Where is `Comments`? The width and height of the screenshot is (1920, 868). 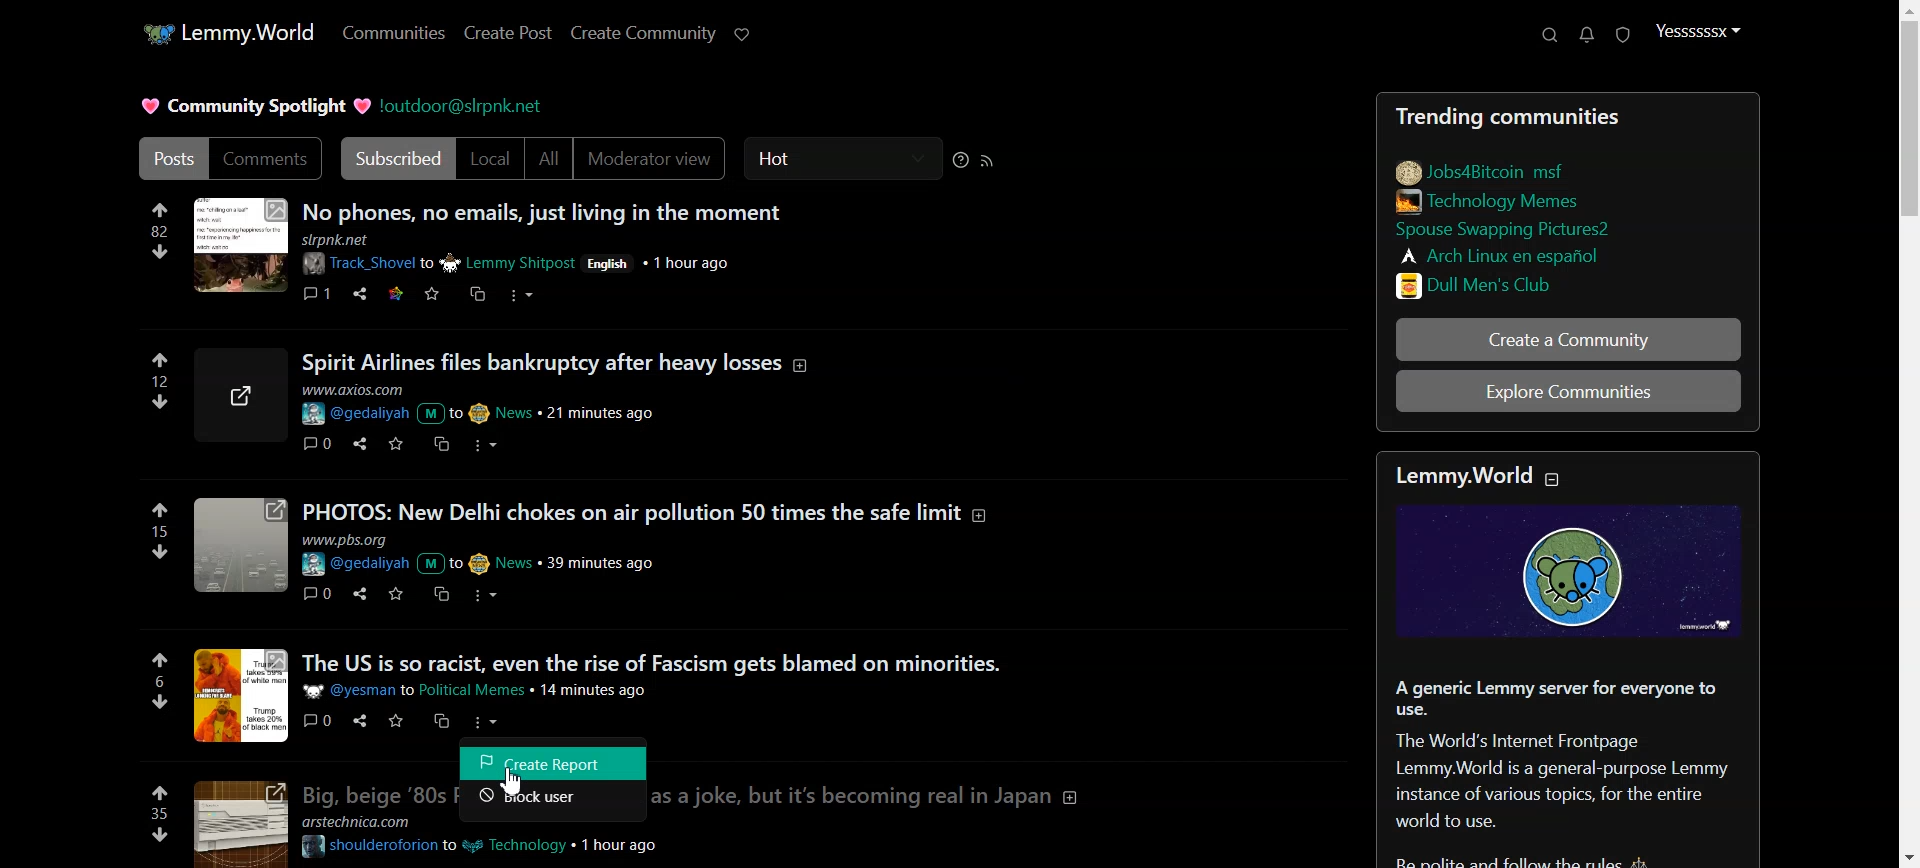 Comments is located at coordinates (266, 159).